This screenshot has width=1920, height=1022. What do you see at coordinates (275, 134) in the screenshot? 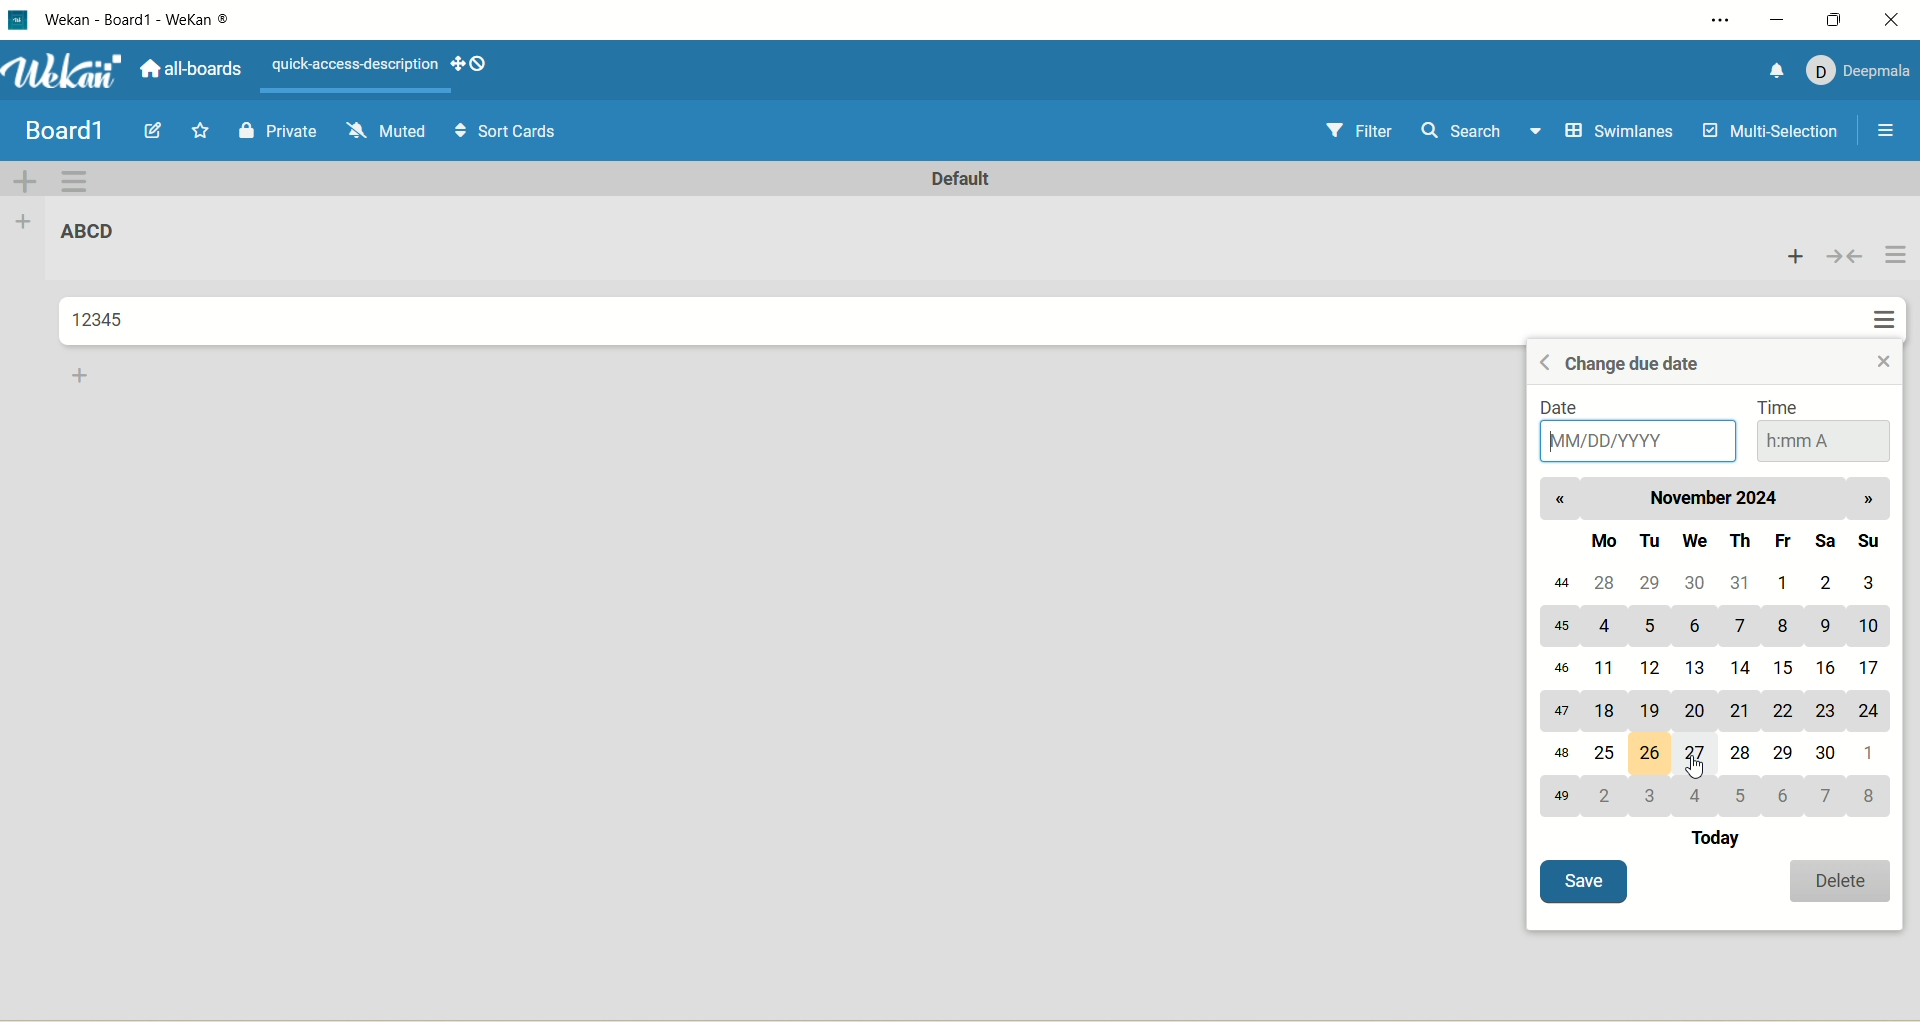
I see `private` at bounding box center [275, 134].